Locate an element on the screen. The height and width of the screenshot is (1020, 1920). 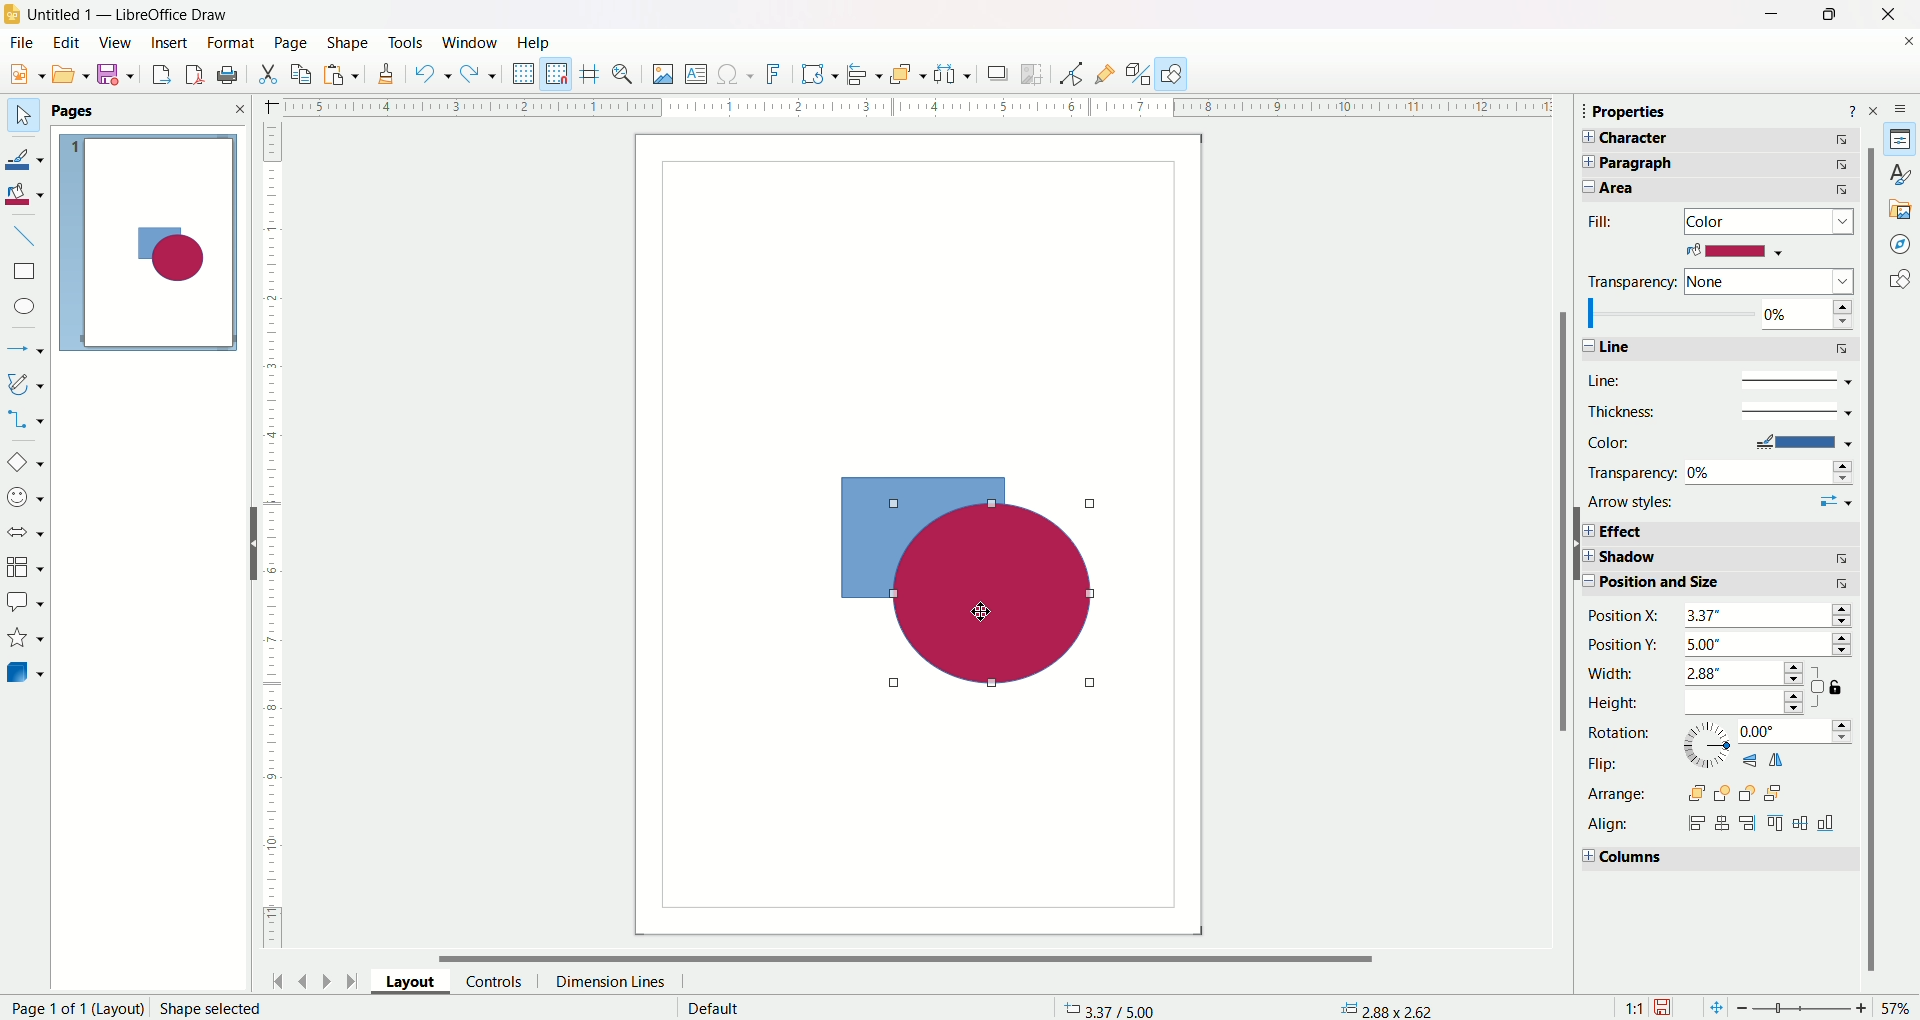
open is located at coordinates (71, 76).